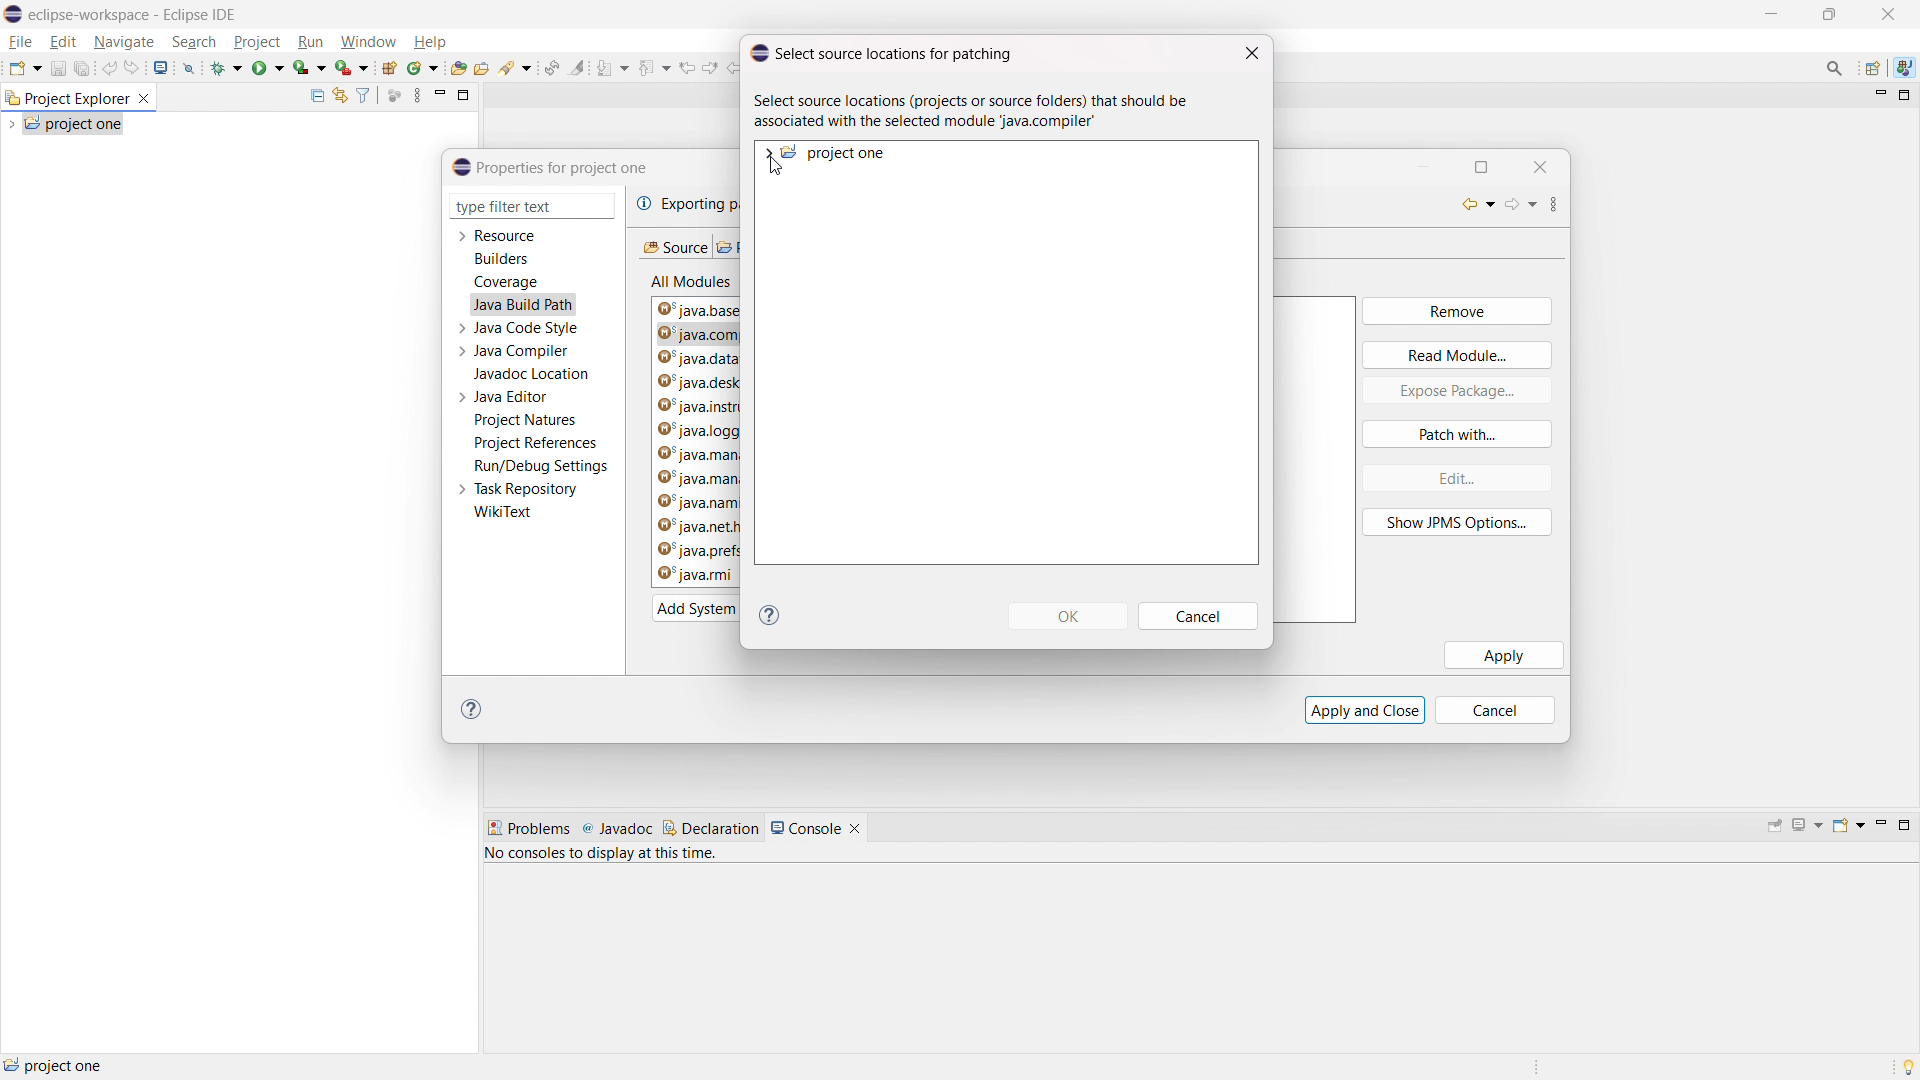  Describe the element at coordinates (1252, 54) in the screenshot. I see `close` at that location.